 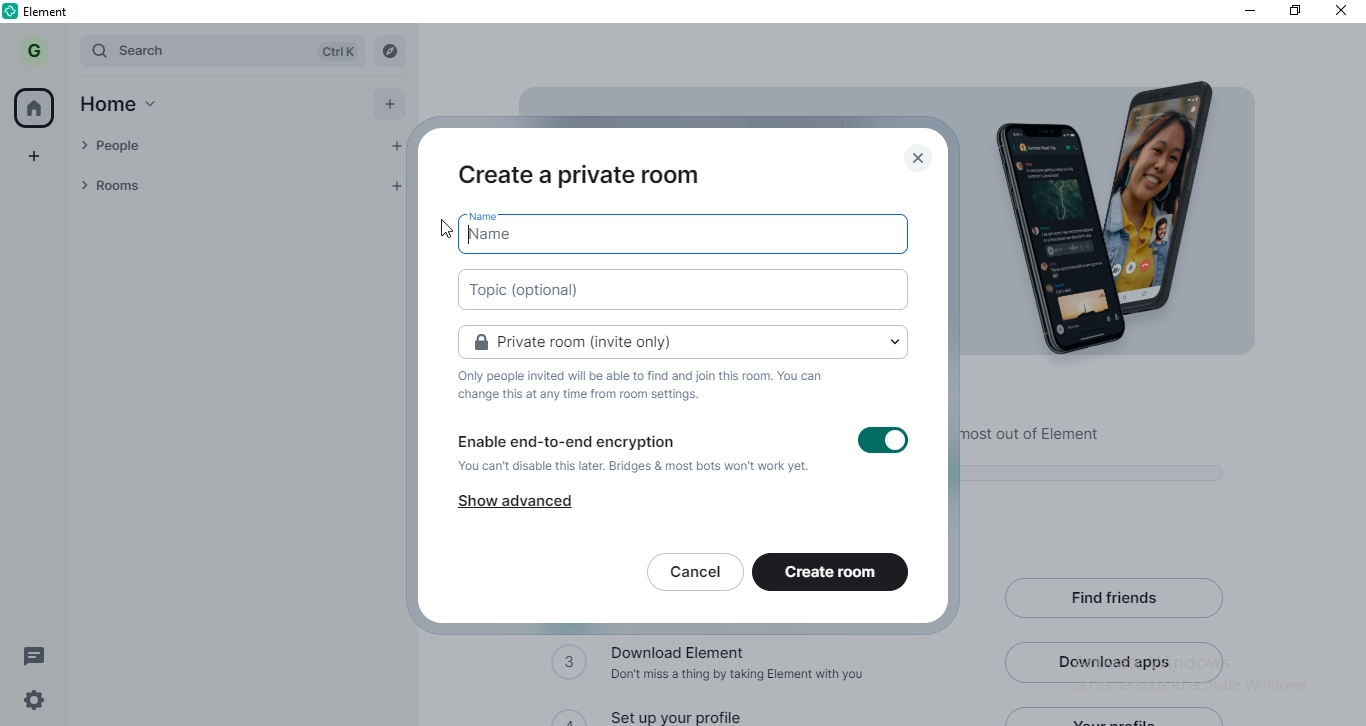 What do you see at coordinates (222, 51) in the screenshot?
I see `search ` at bounding box center [222, 51].